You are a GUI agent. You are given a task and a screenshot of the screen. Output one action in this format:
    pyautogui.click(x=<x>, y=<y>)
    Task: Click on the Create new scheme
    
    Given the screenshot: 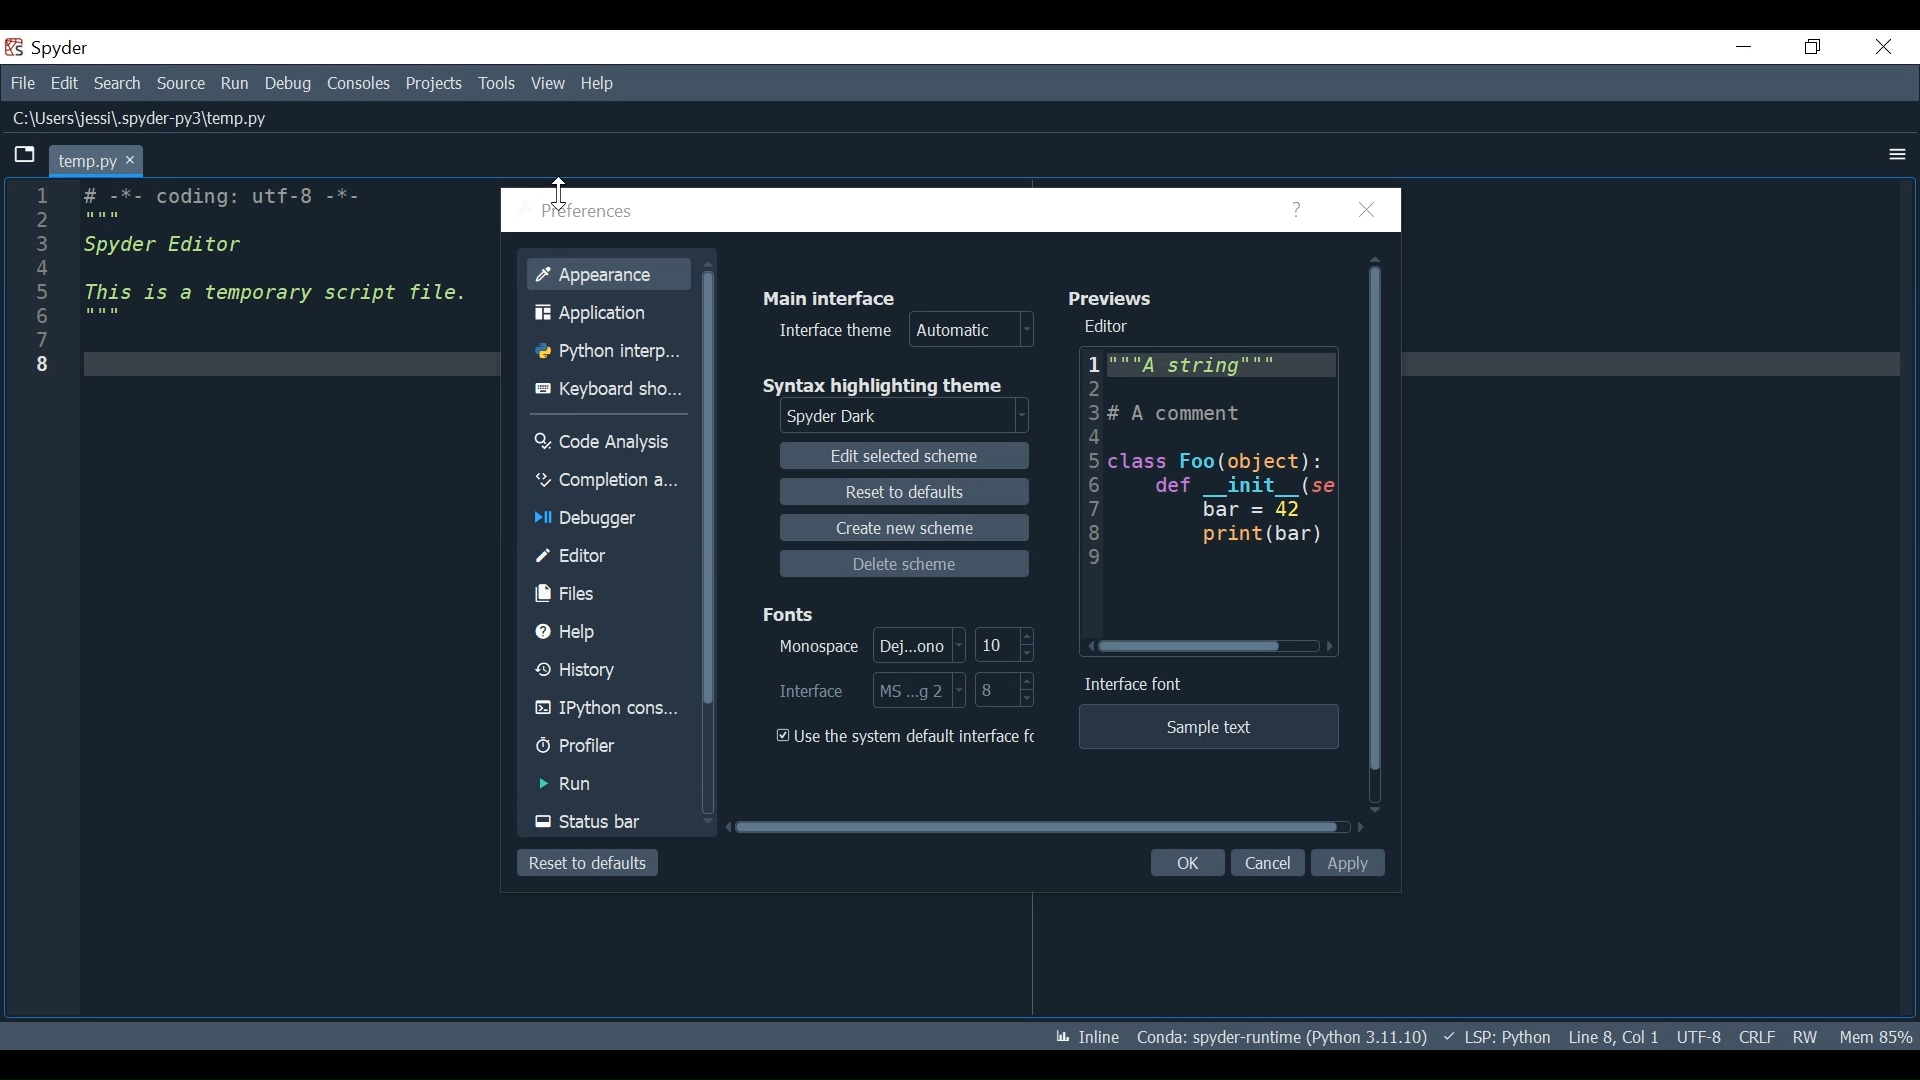 What is the action you would take?
    pyautogui.click(x=905, y=526)
    